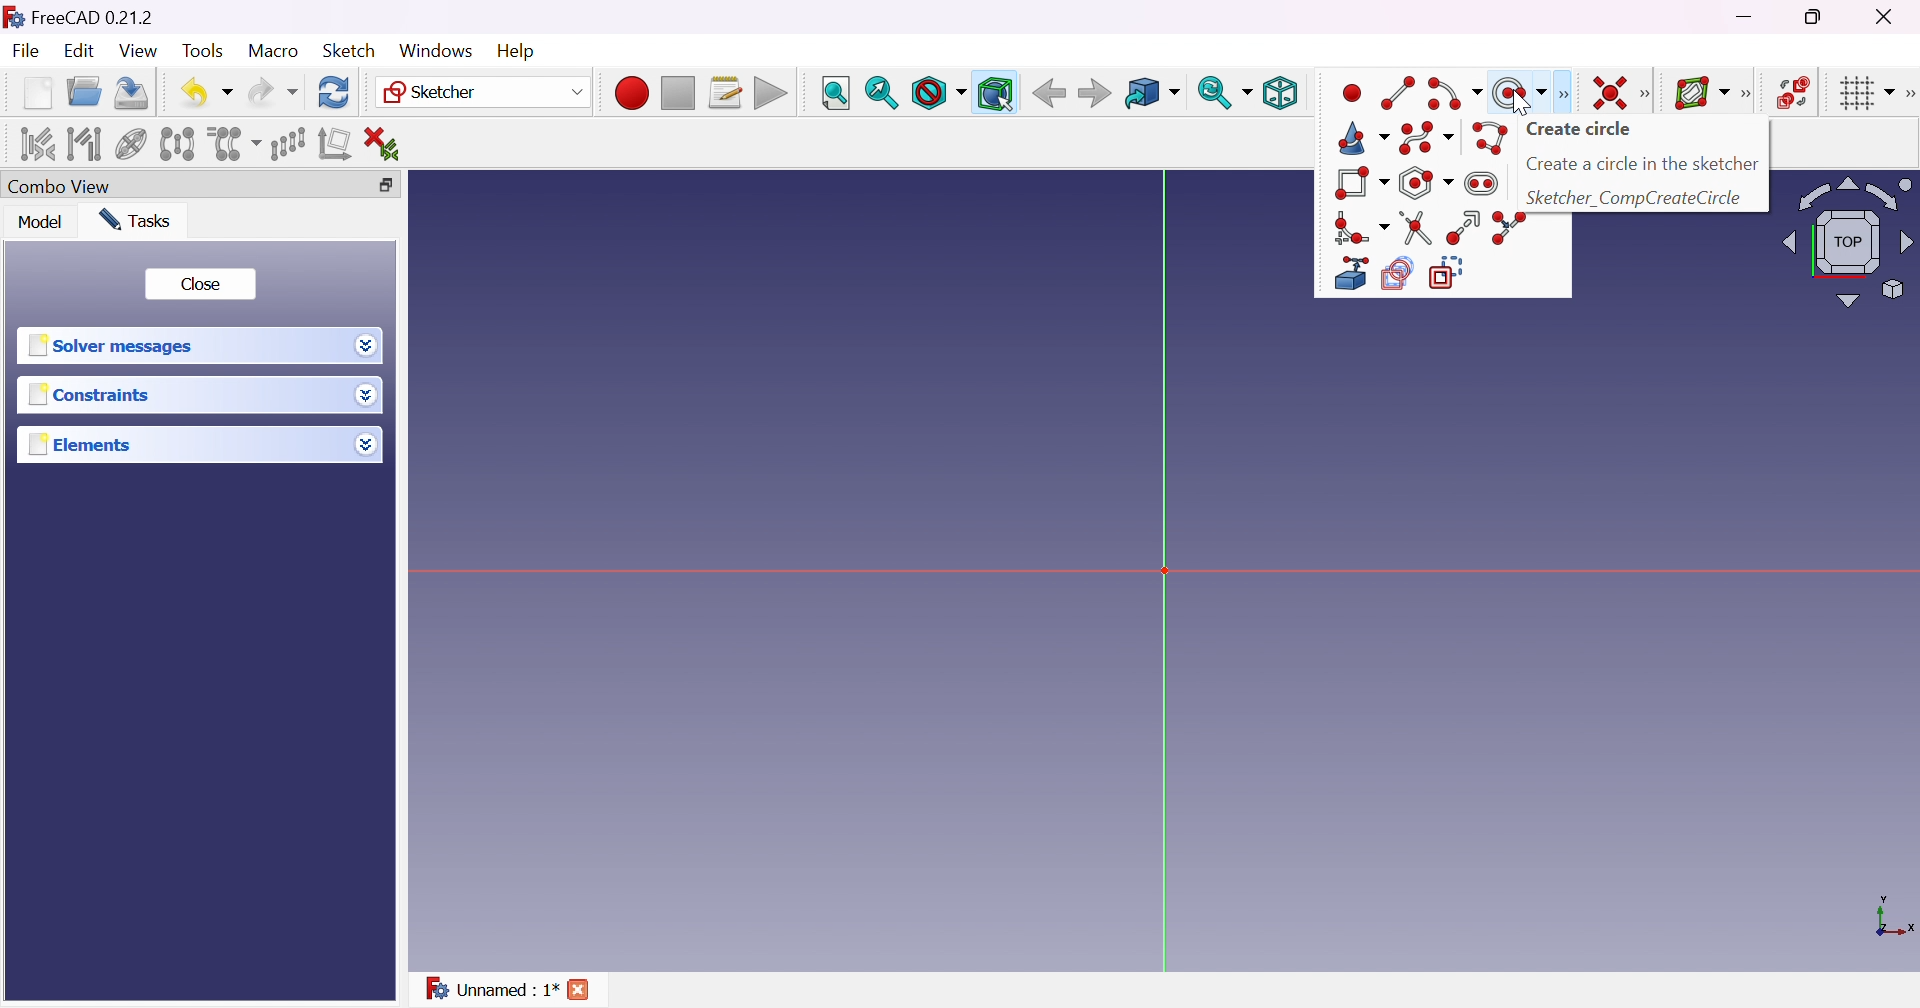 The image size is (1920, 1008). What do you see at coordinates (1361, 228) in the screenshot?
I see `Create fillet` at bounding box center [1361, 228].